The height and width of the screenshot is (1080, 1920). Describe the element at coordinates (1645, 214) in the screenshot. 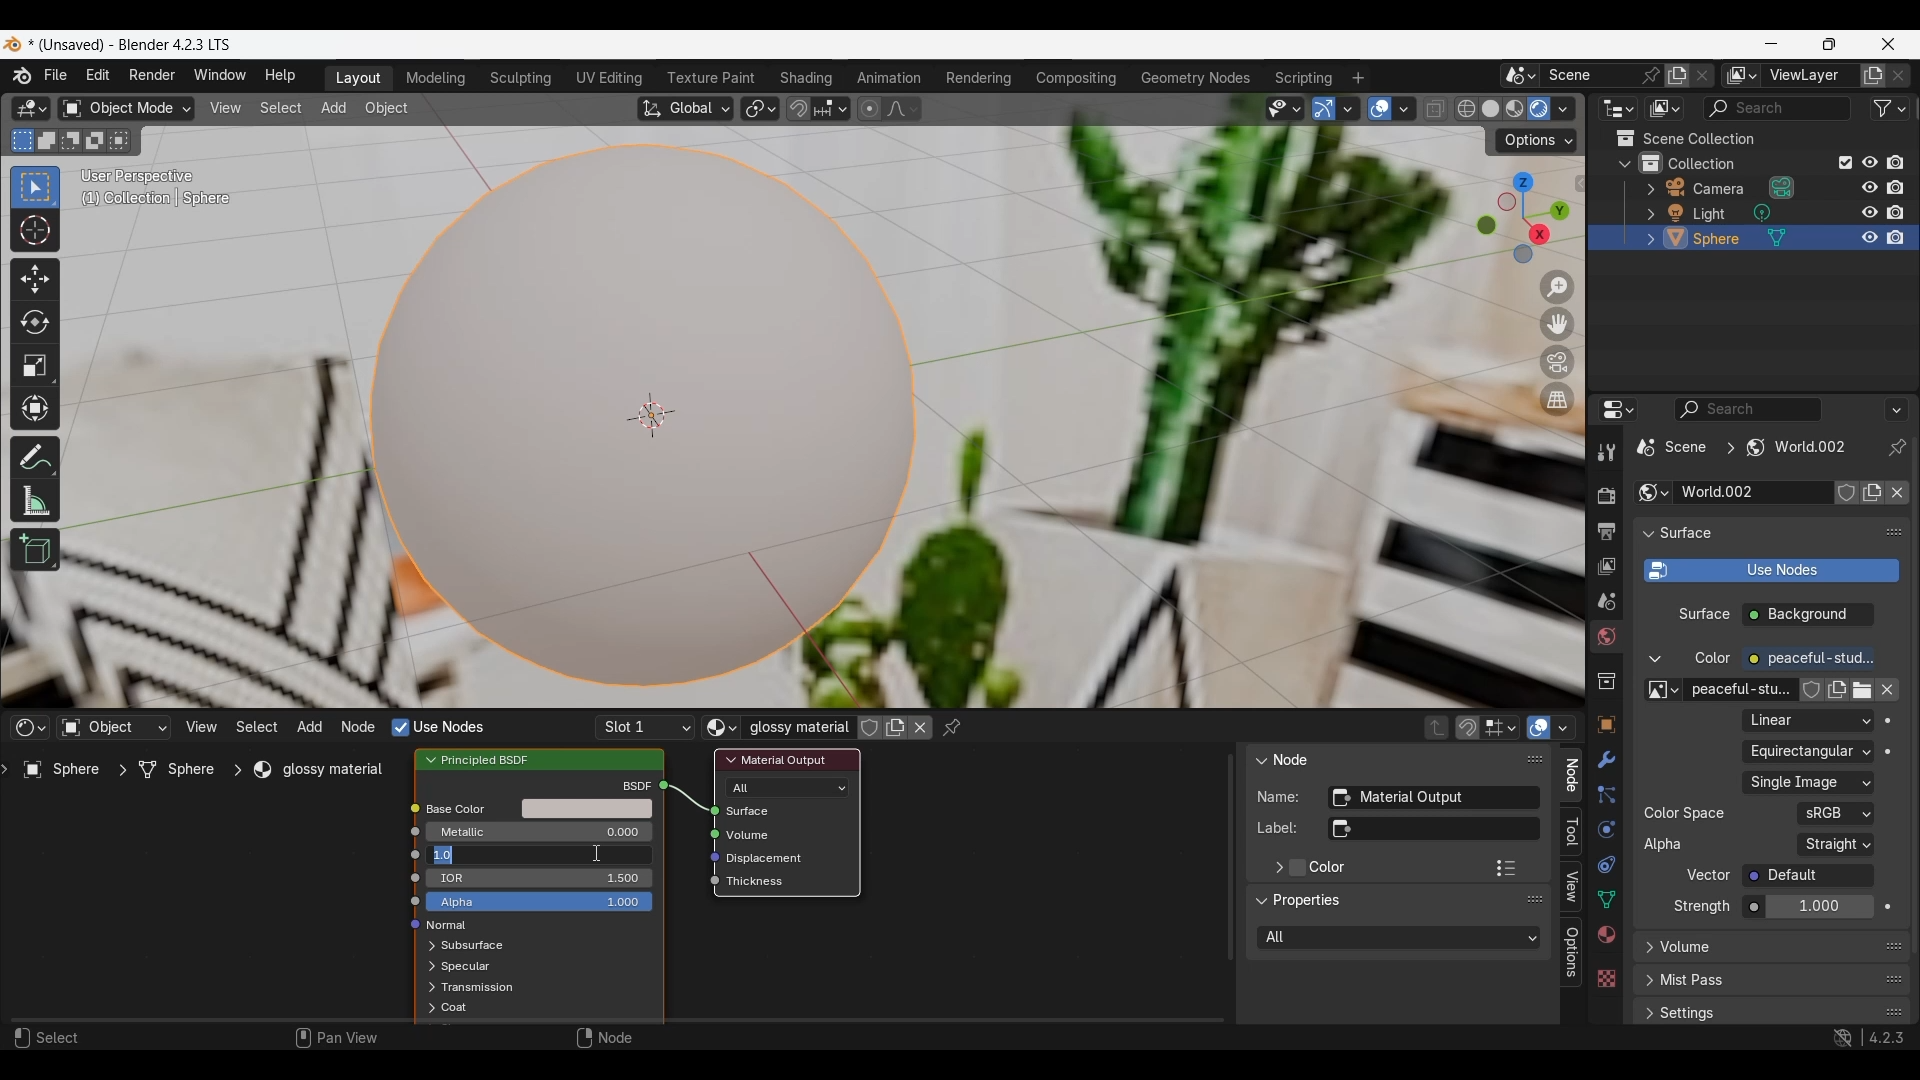

I see `expand respective scenes` at that location.